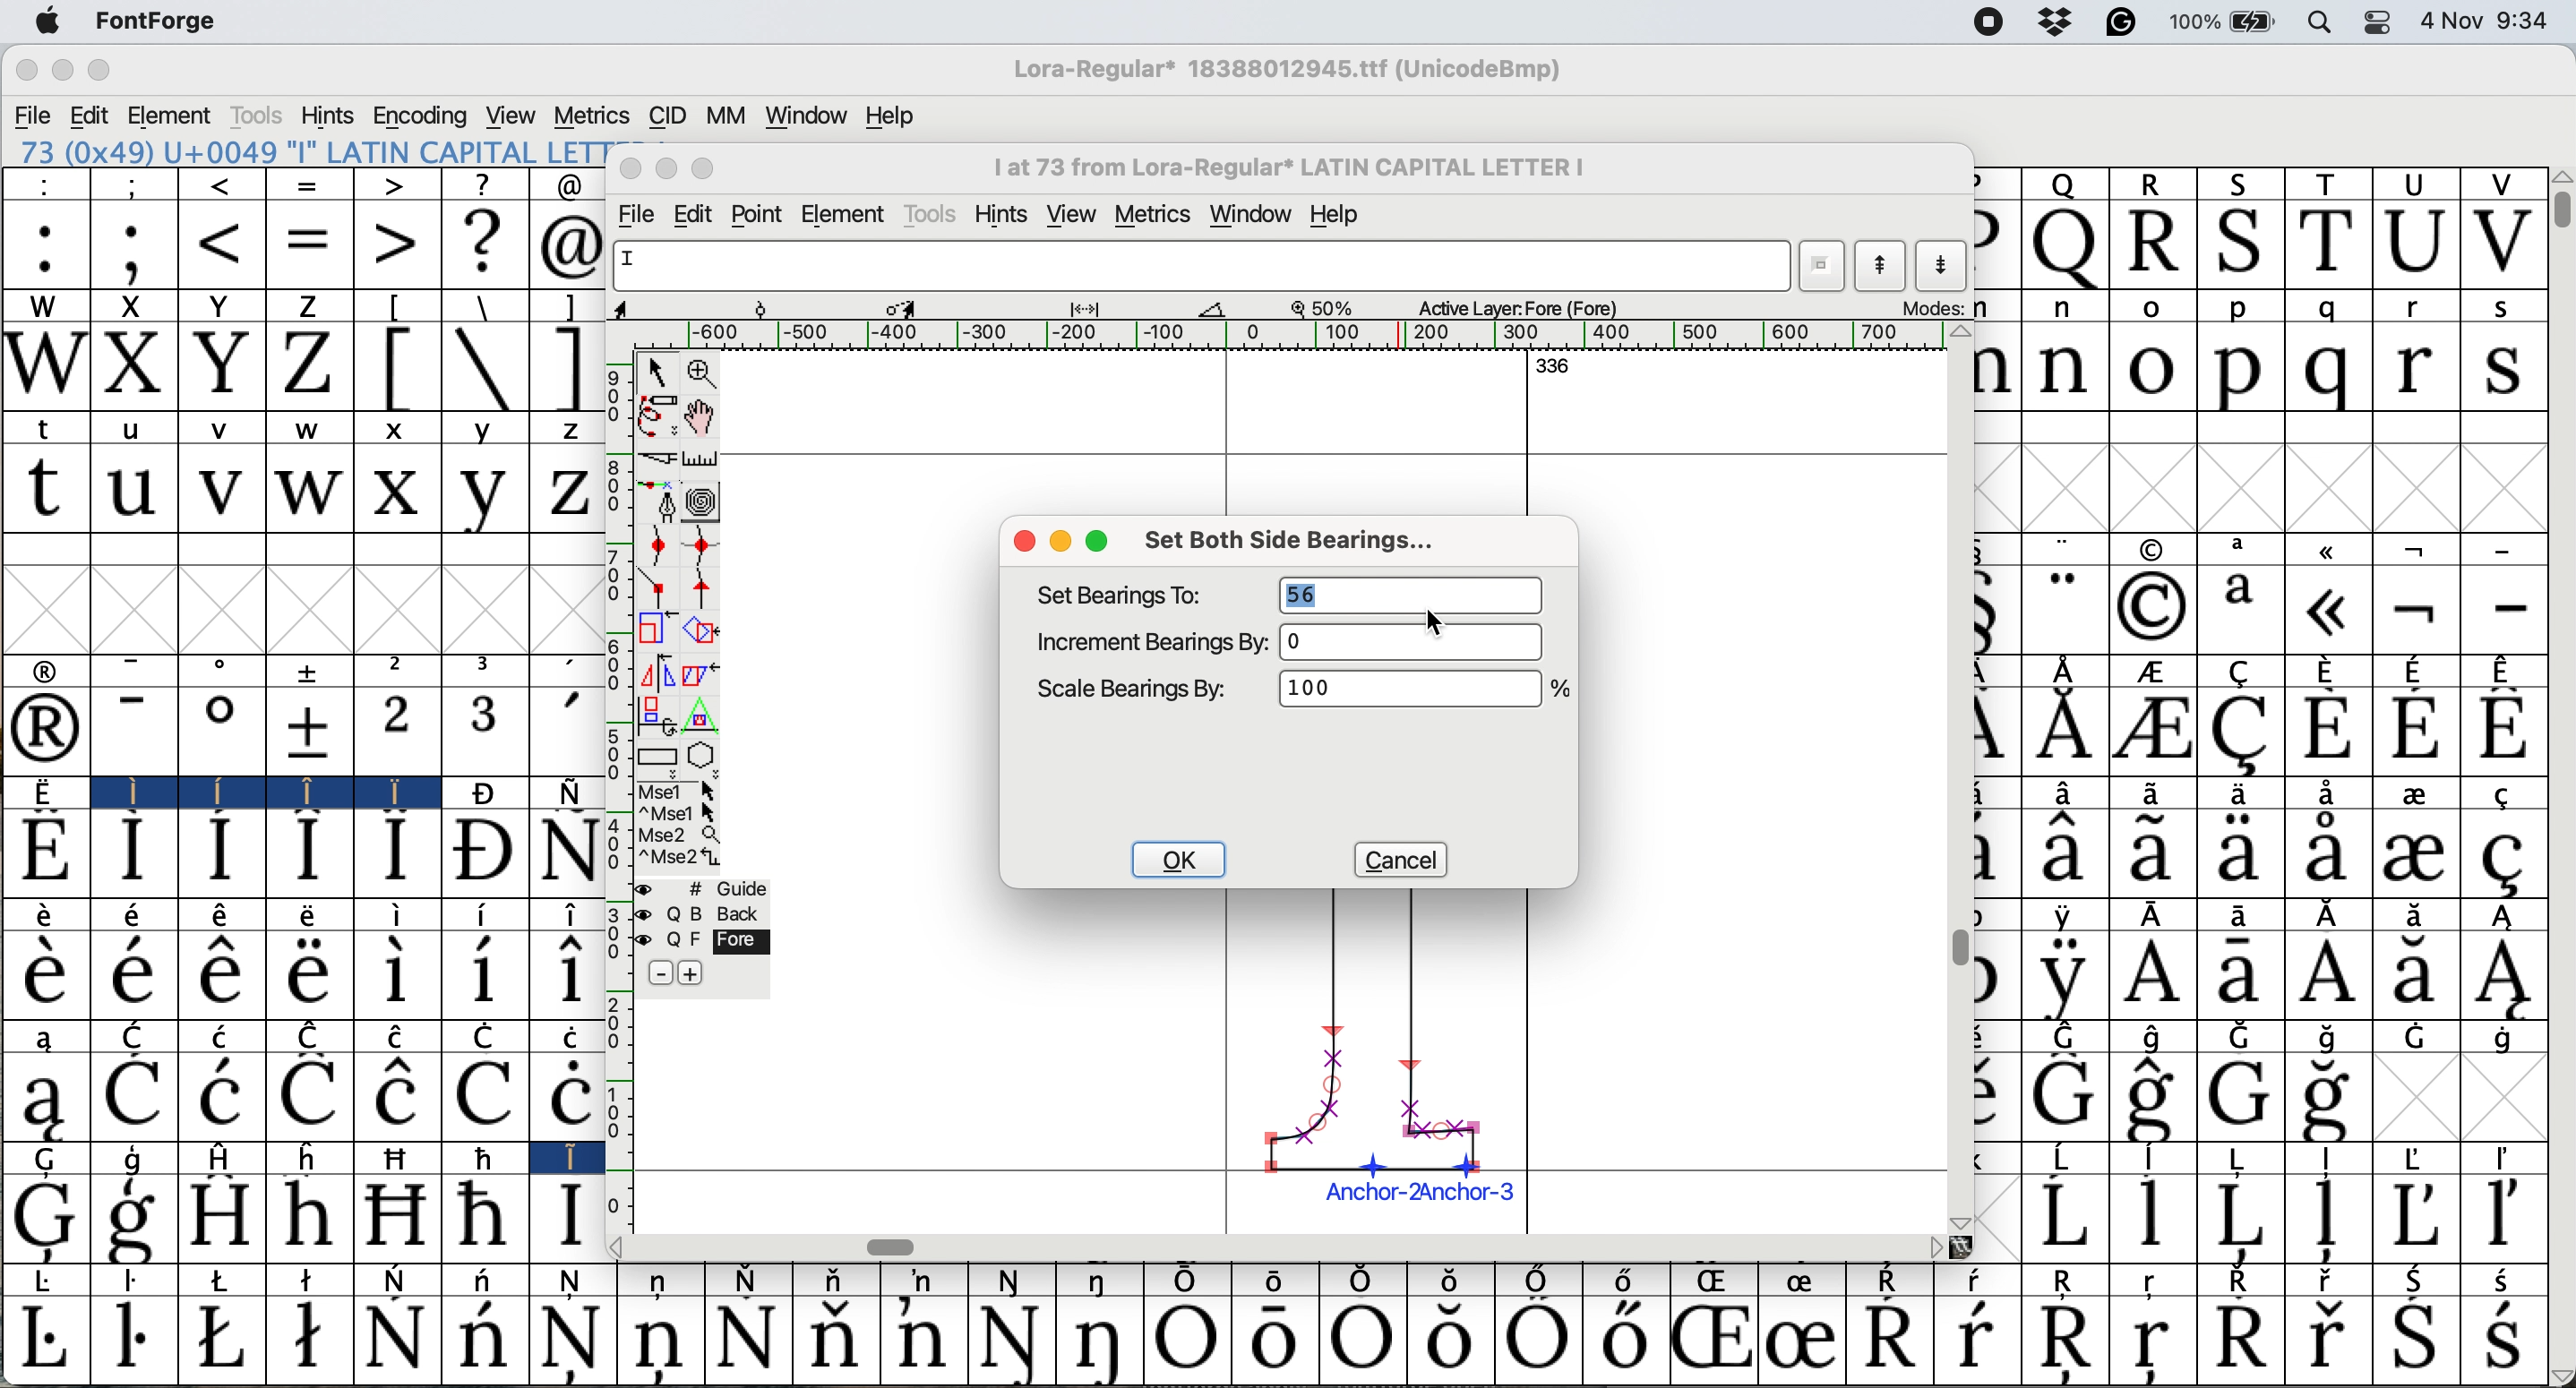  Describe the element at coordinates (330, 116) in the screenshot. I see `hints` at that location.